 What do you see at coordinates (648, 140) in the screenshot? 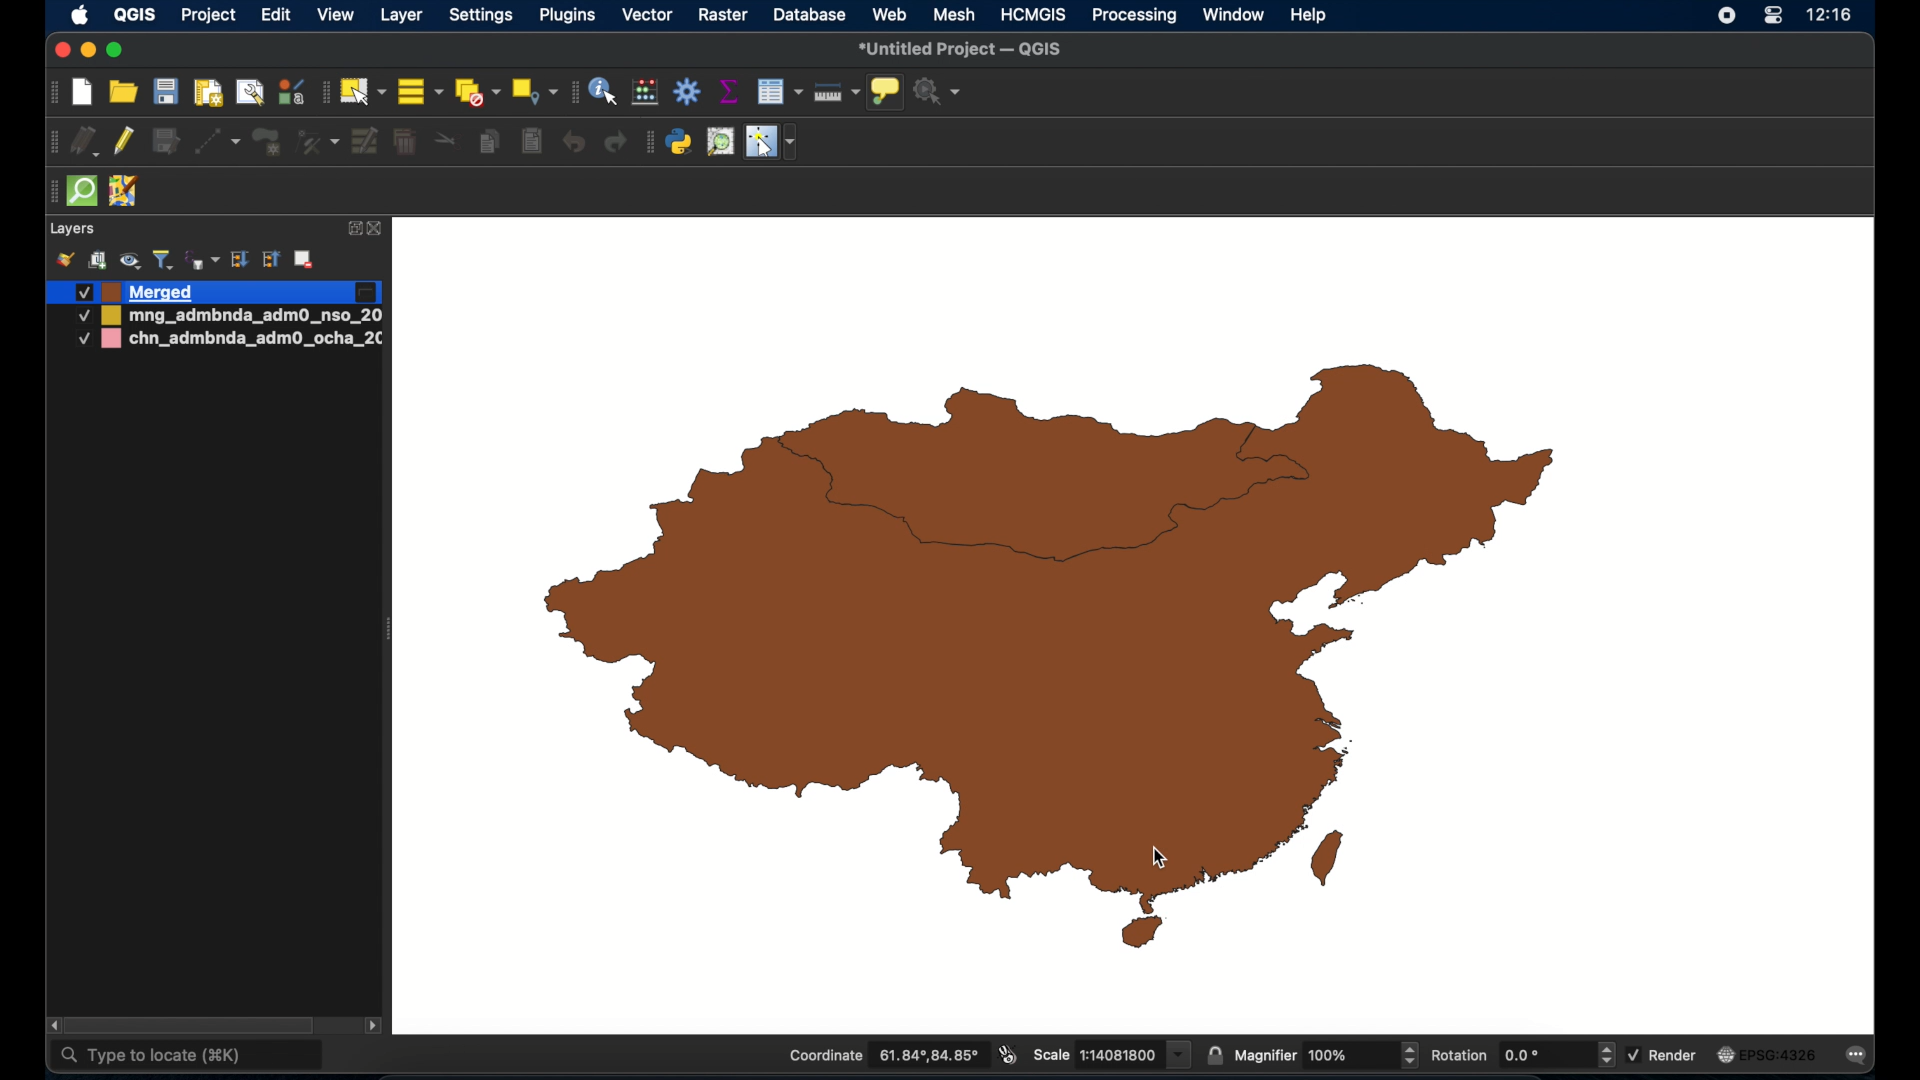
I see `plugins toolbar` at bounding box center [648, 140].